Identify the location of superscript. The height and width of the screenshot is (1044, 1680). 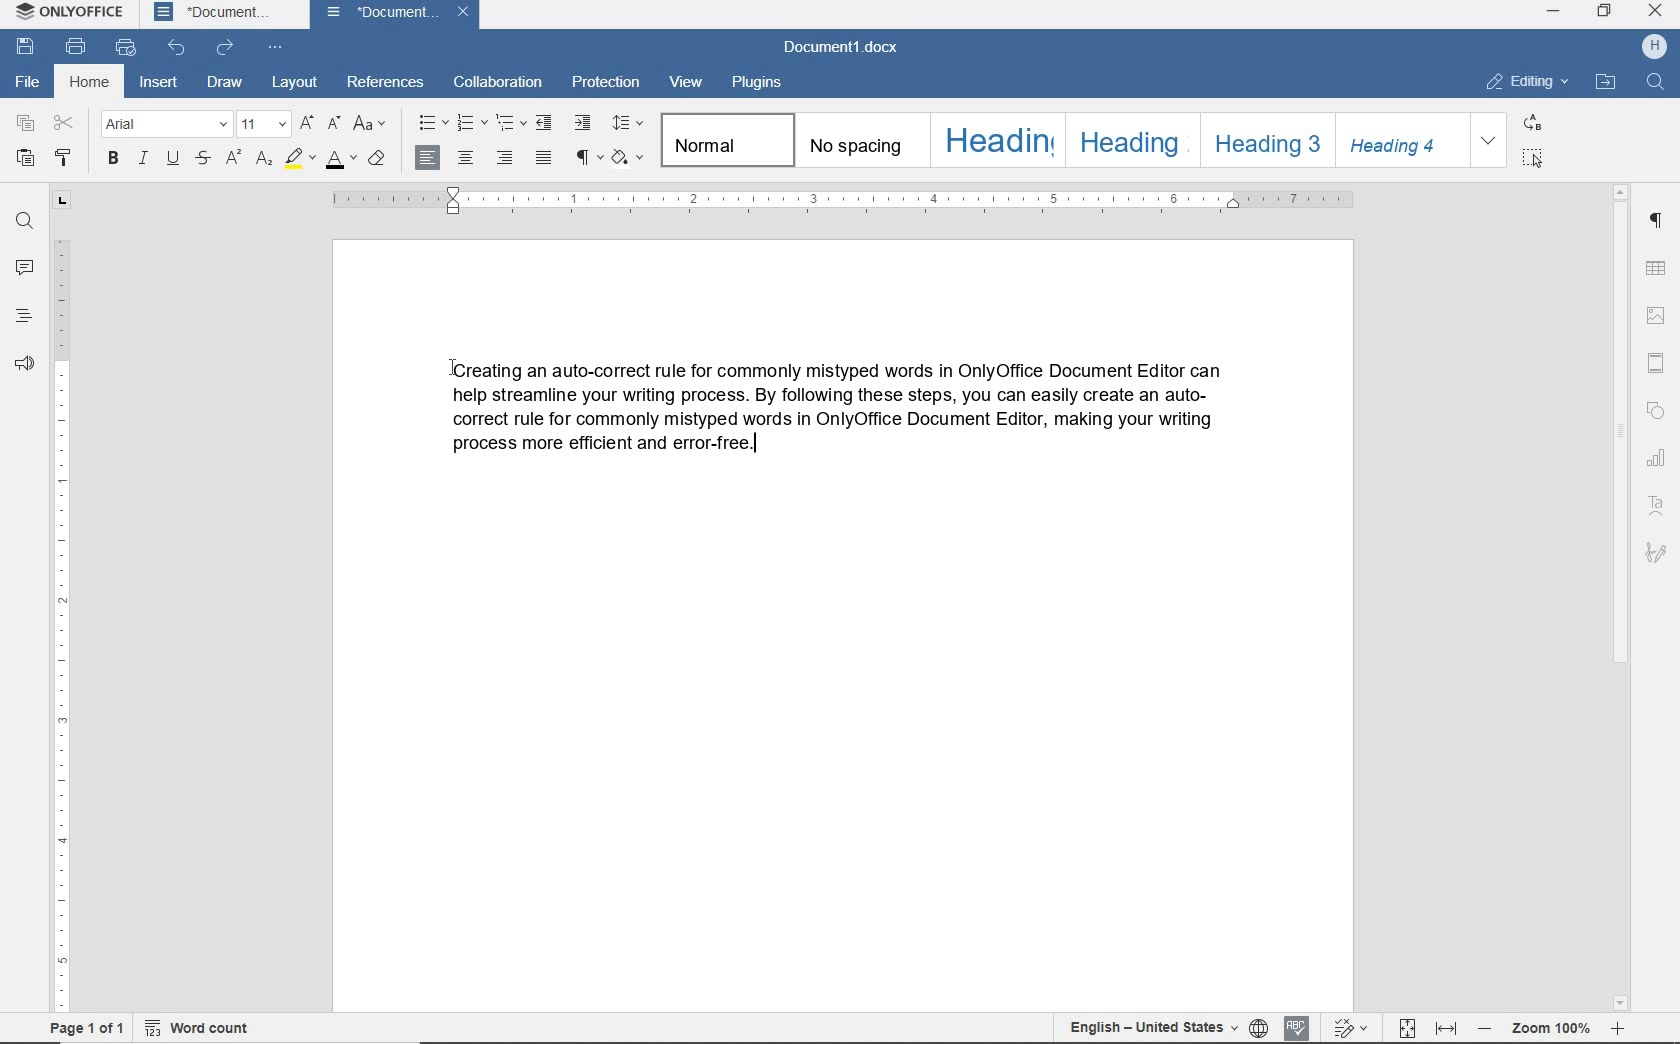
(234, 159).